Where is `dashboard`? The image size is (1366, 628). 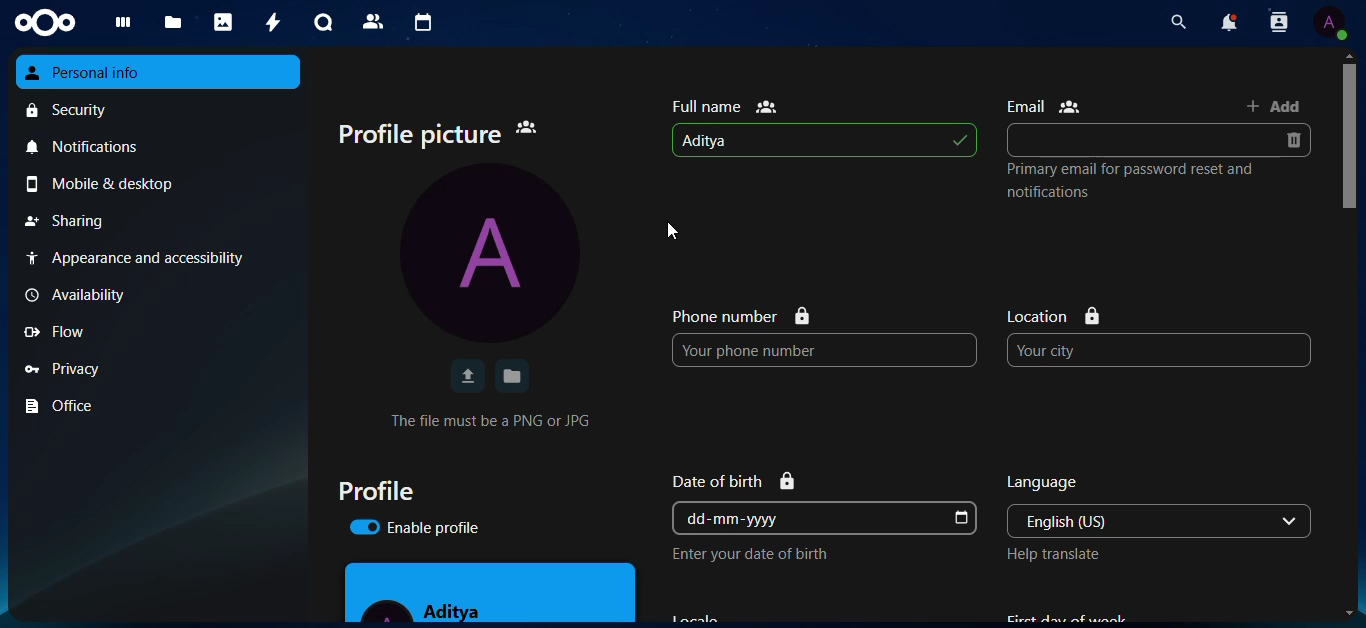
dashboard is located at coordinates (117, 26).